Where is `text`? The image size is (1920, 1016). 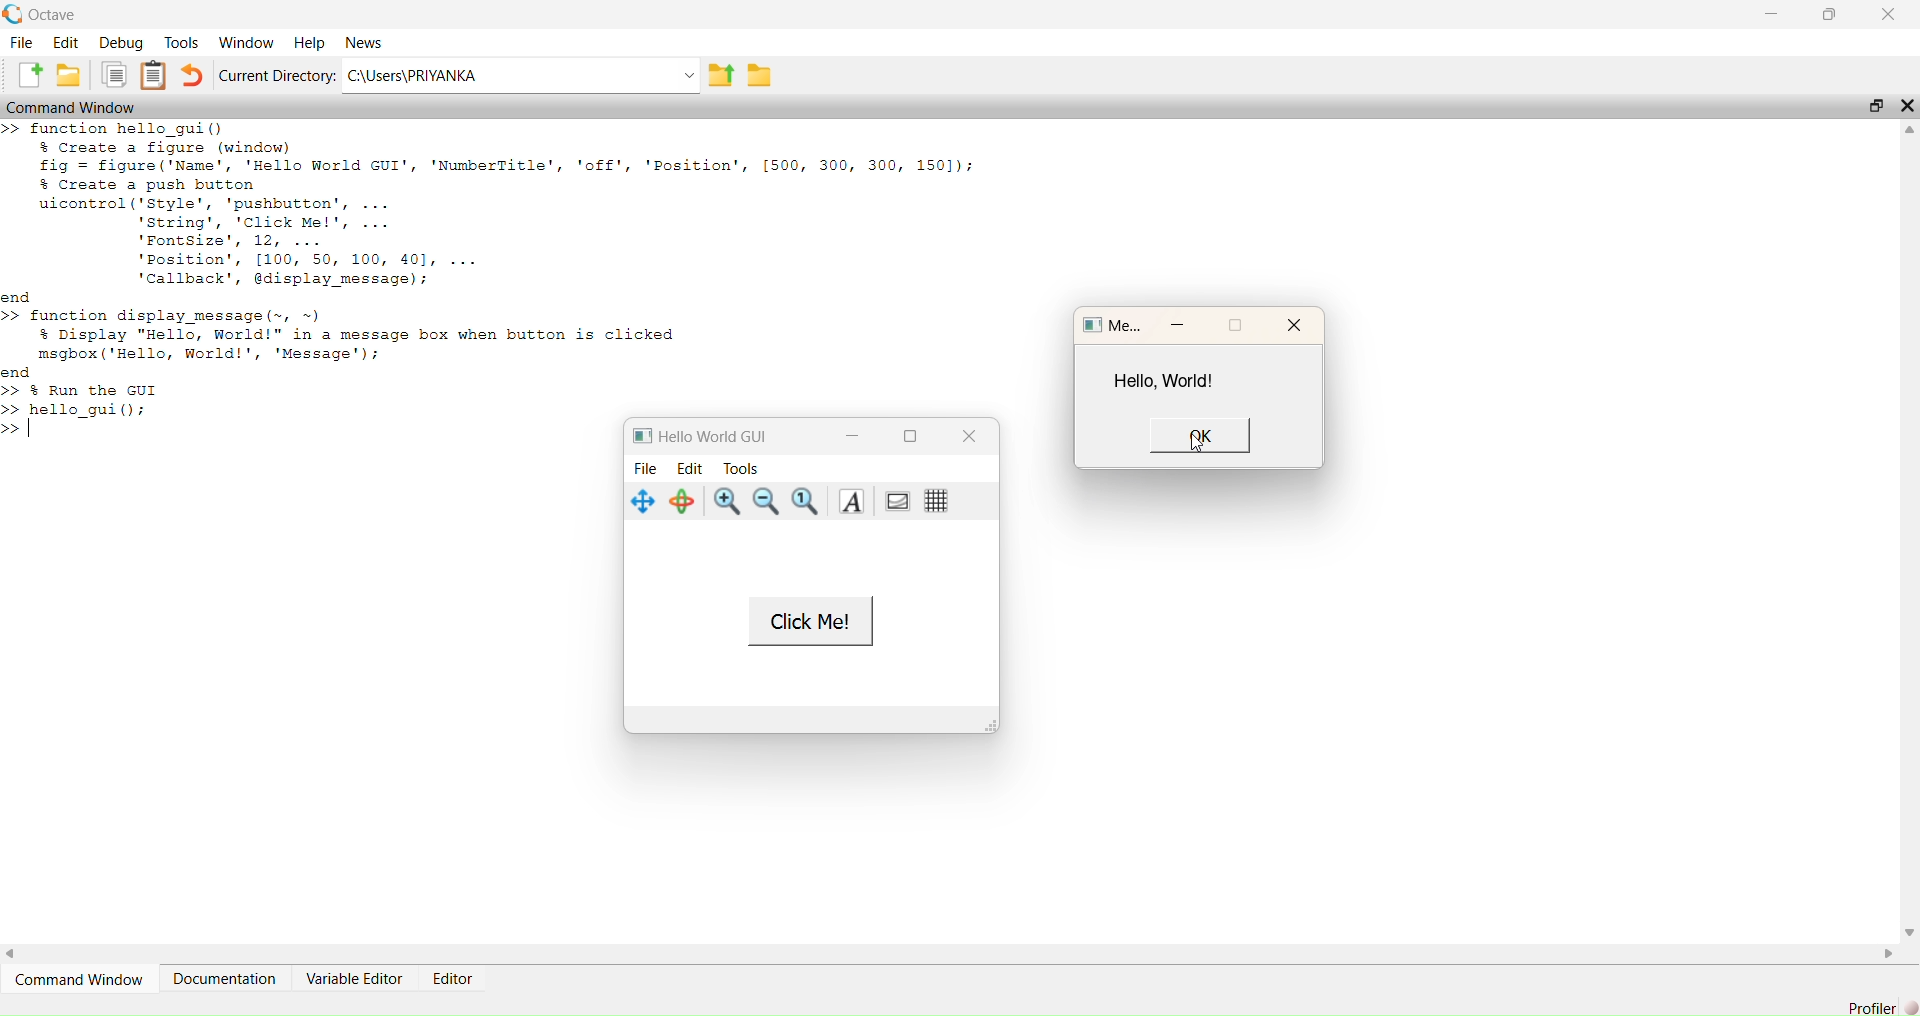
text is located at coordinates (854, 503).